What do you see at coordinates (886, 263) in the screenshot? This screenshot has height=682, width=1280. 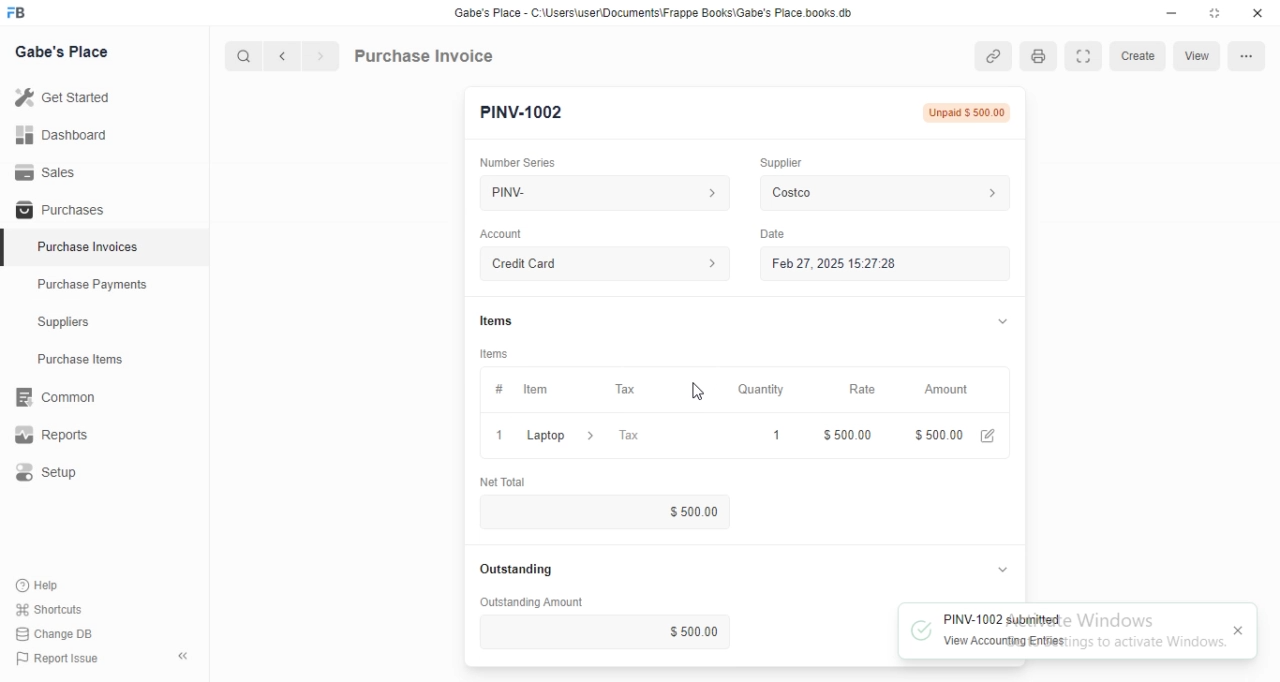 I see `Feb 27, 2025 15:27:28` at bounding box center [886, 263].